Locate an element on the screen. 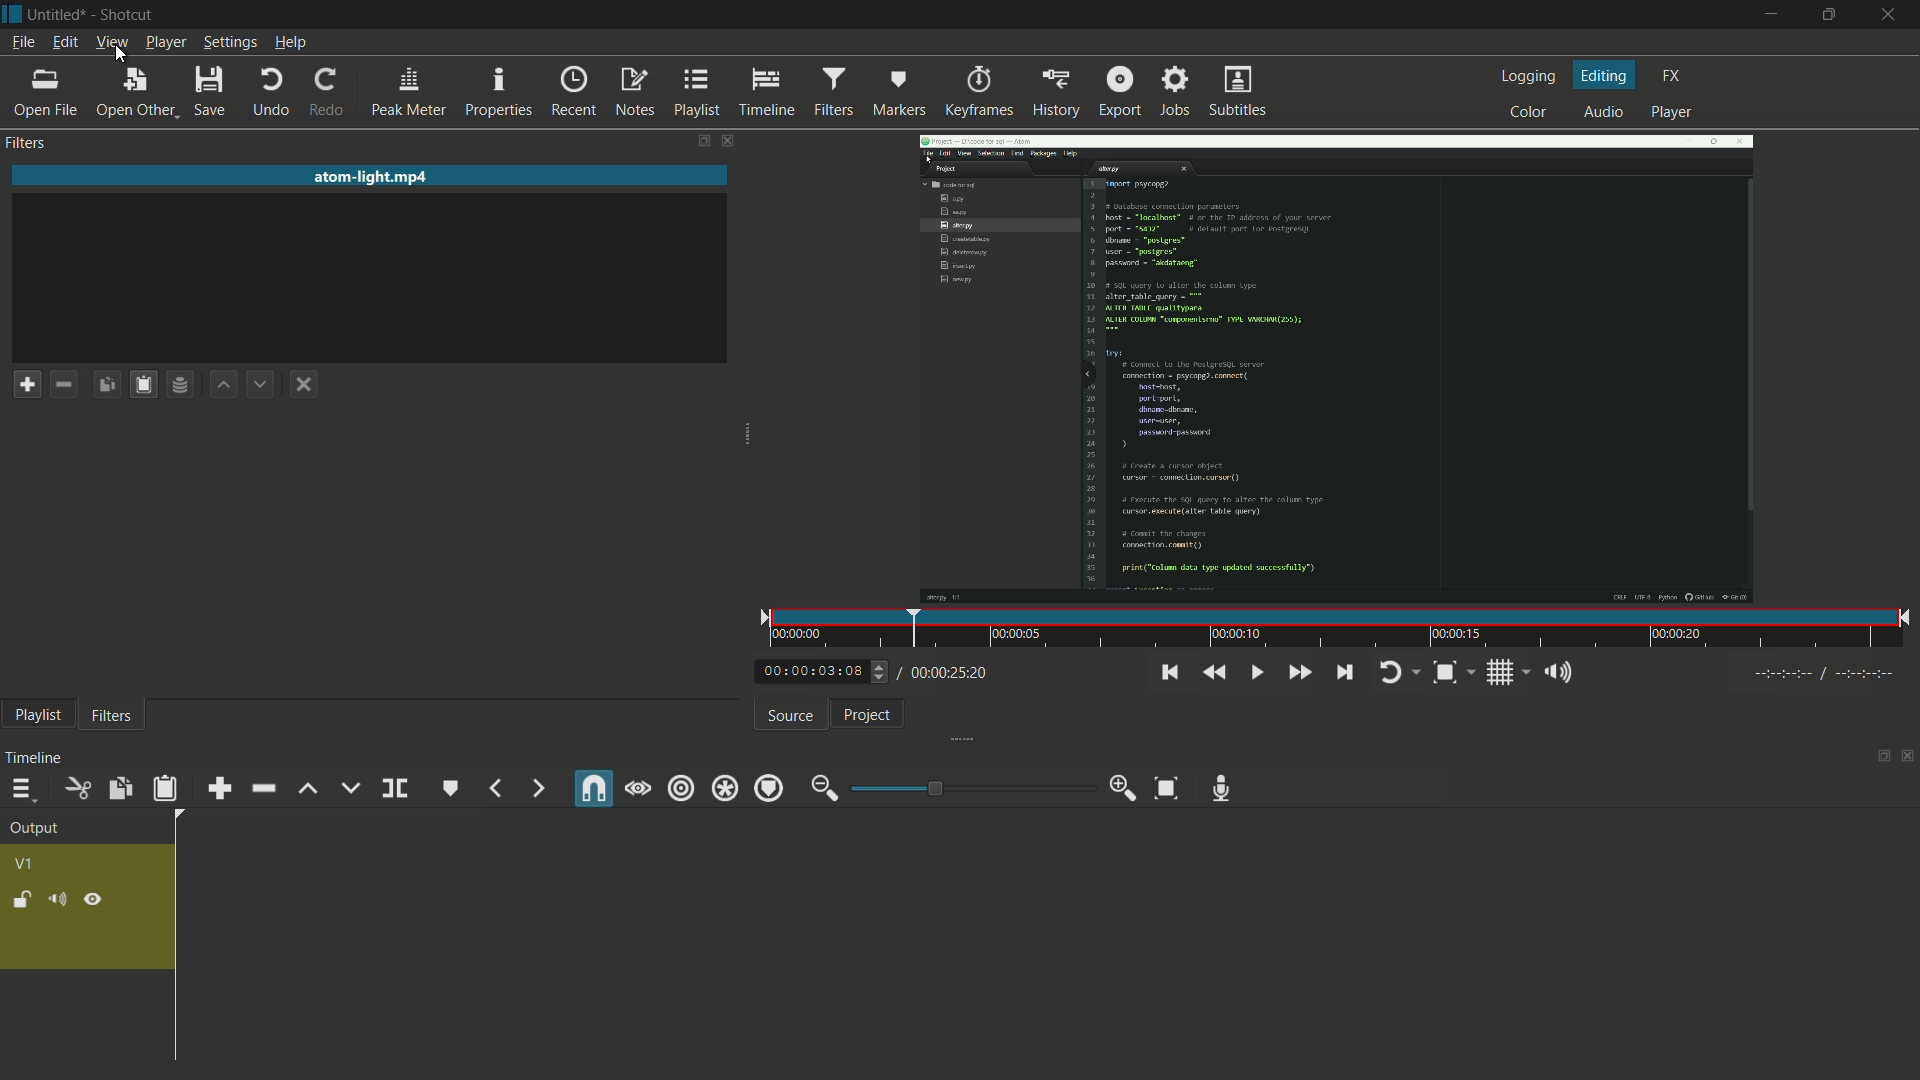 The height and width of the screenshot is (1080, 1920). lock is located at coordinates (22, 900).